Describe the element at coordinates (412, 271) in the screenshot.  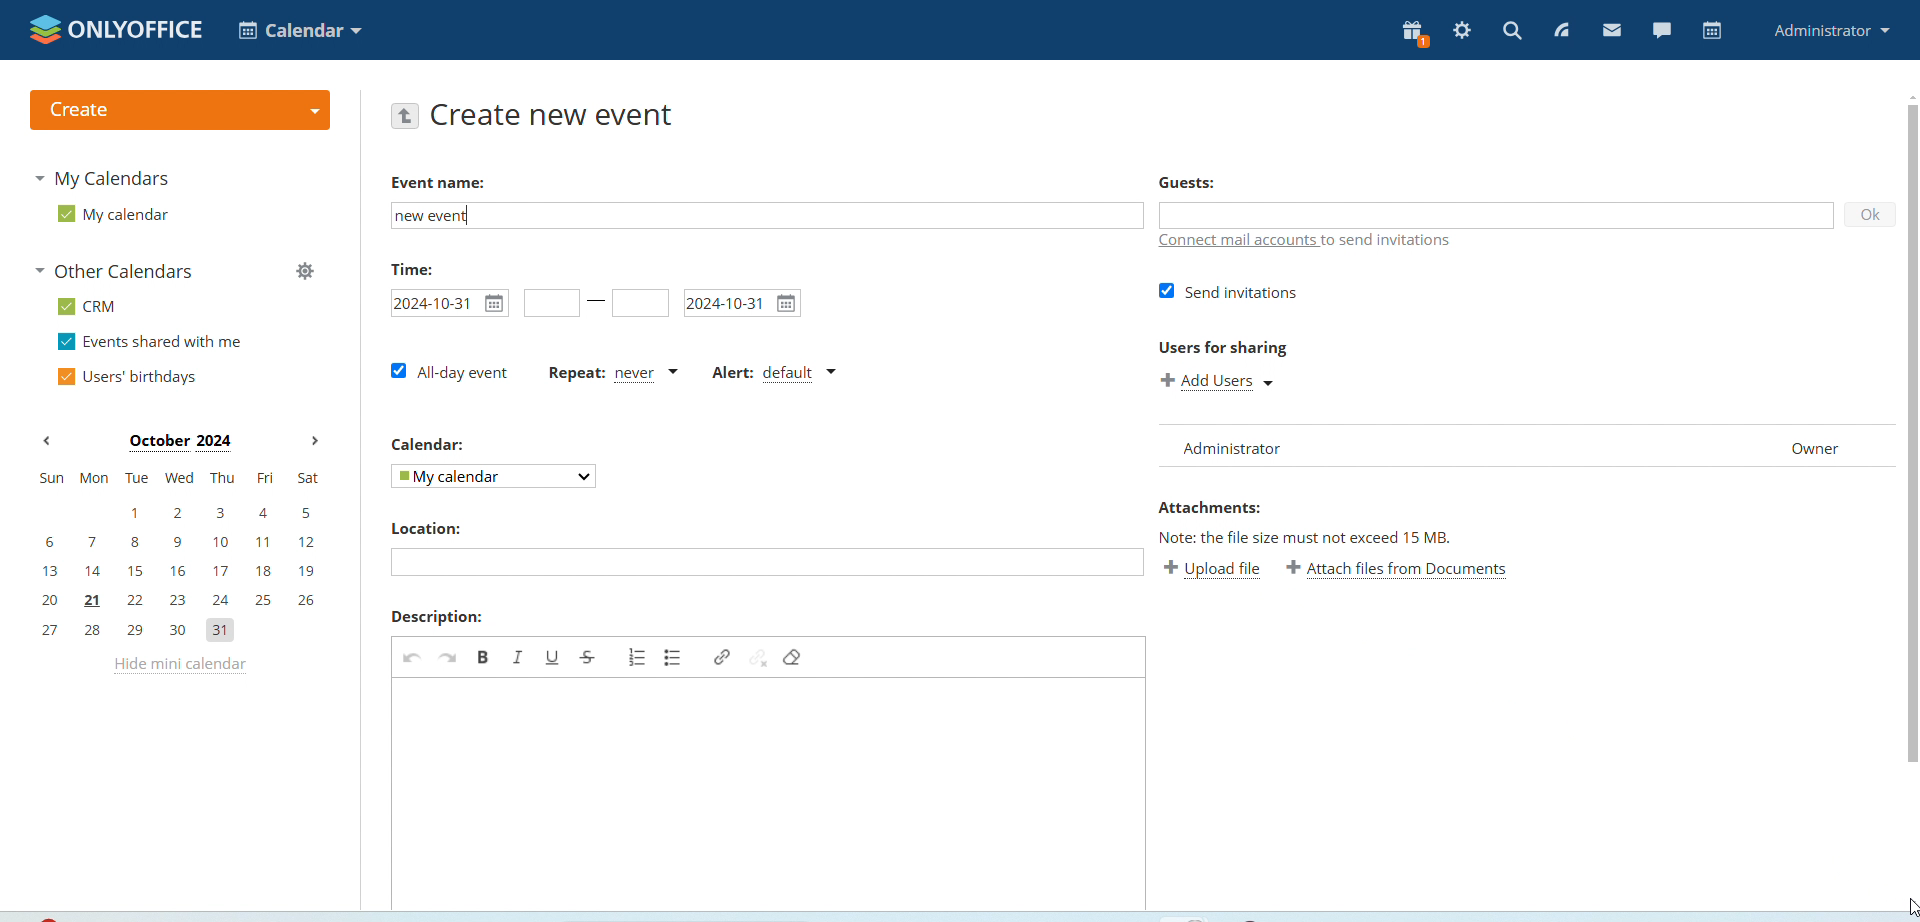
I see `Time` at that location.